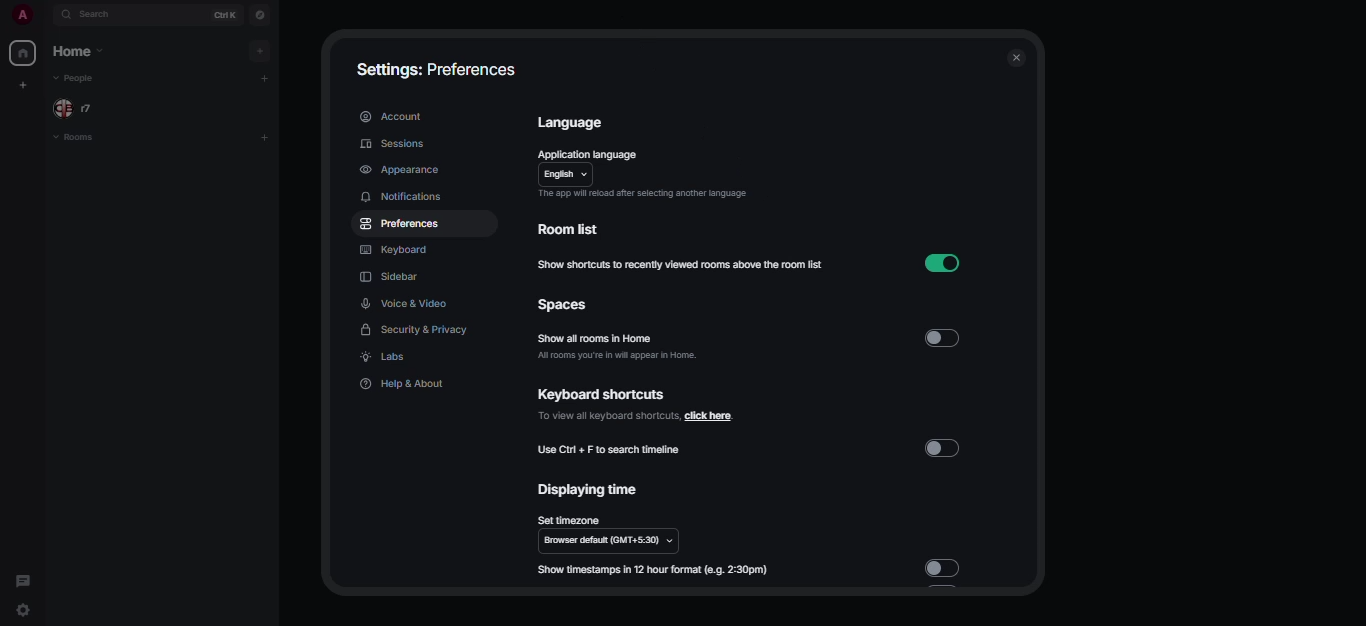 The image size is (1366, 626). Describe the element at coordinates (395, 114) in the screenshot. I see `account` at that location.